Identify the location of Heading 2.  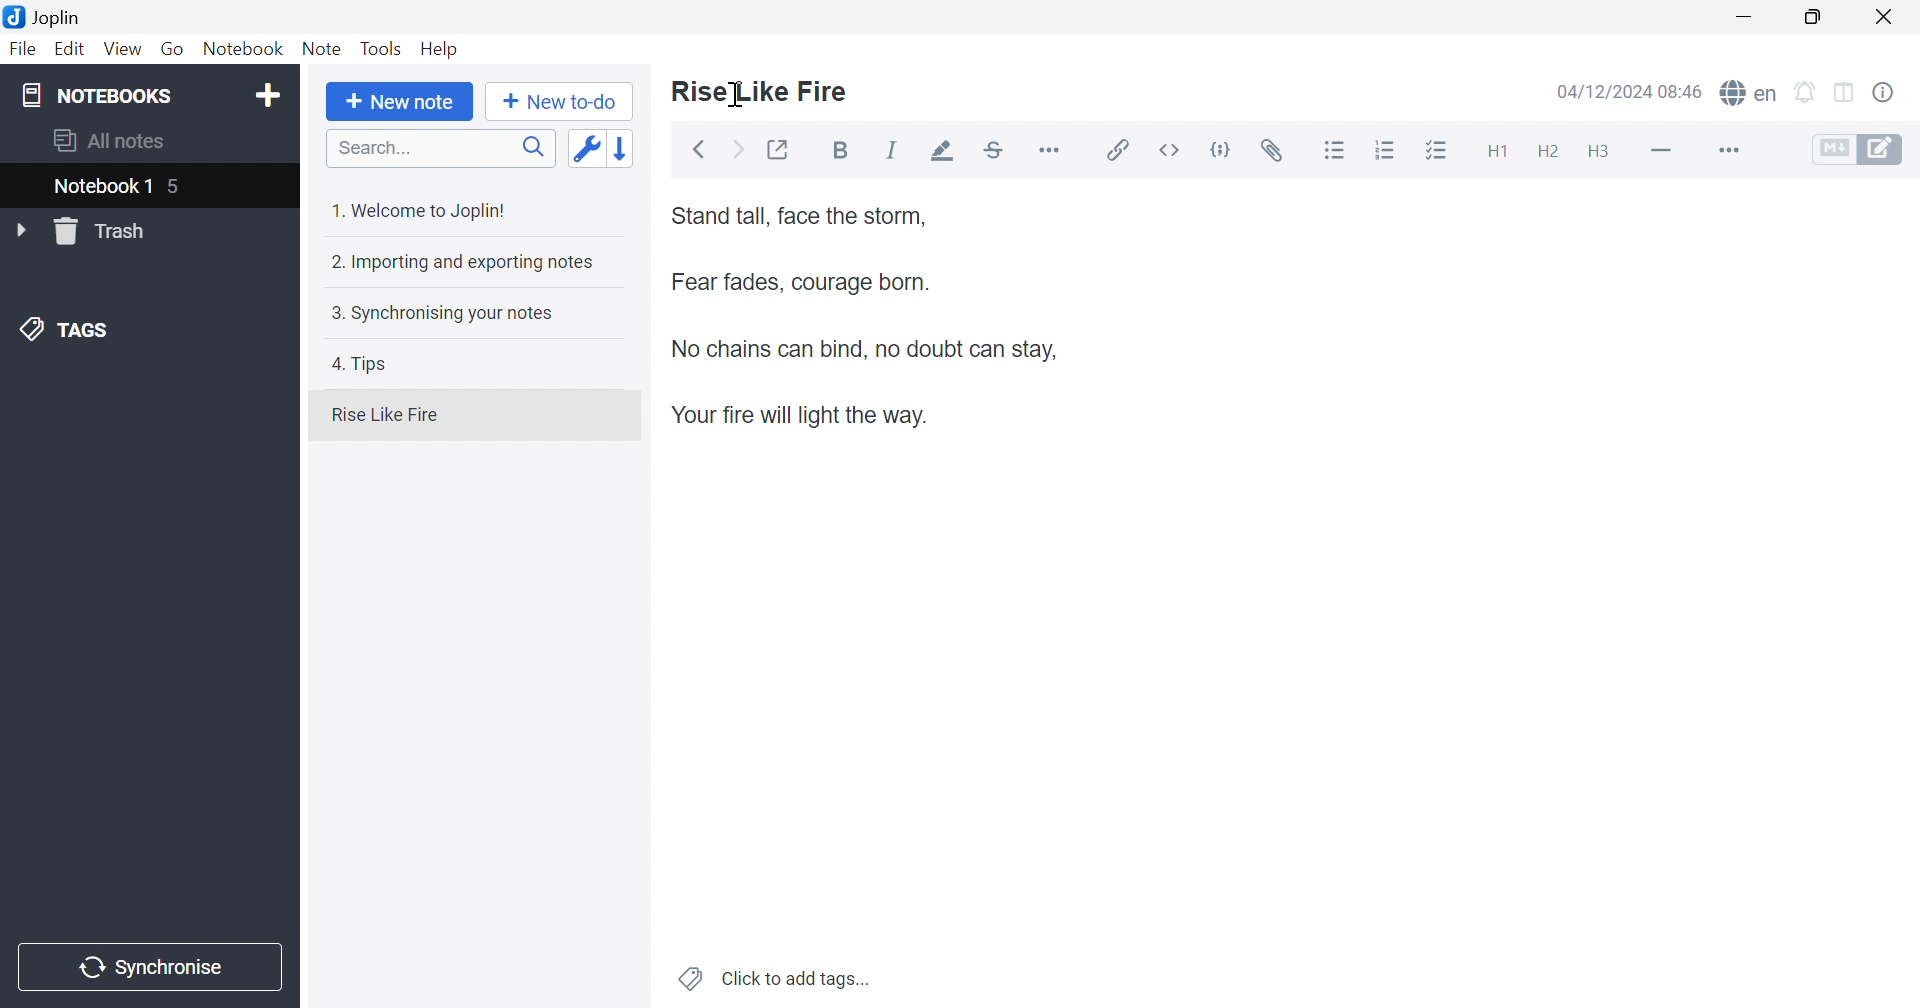
(1549, 152).